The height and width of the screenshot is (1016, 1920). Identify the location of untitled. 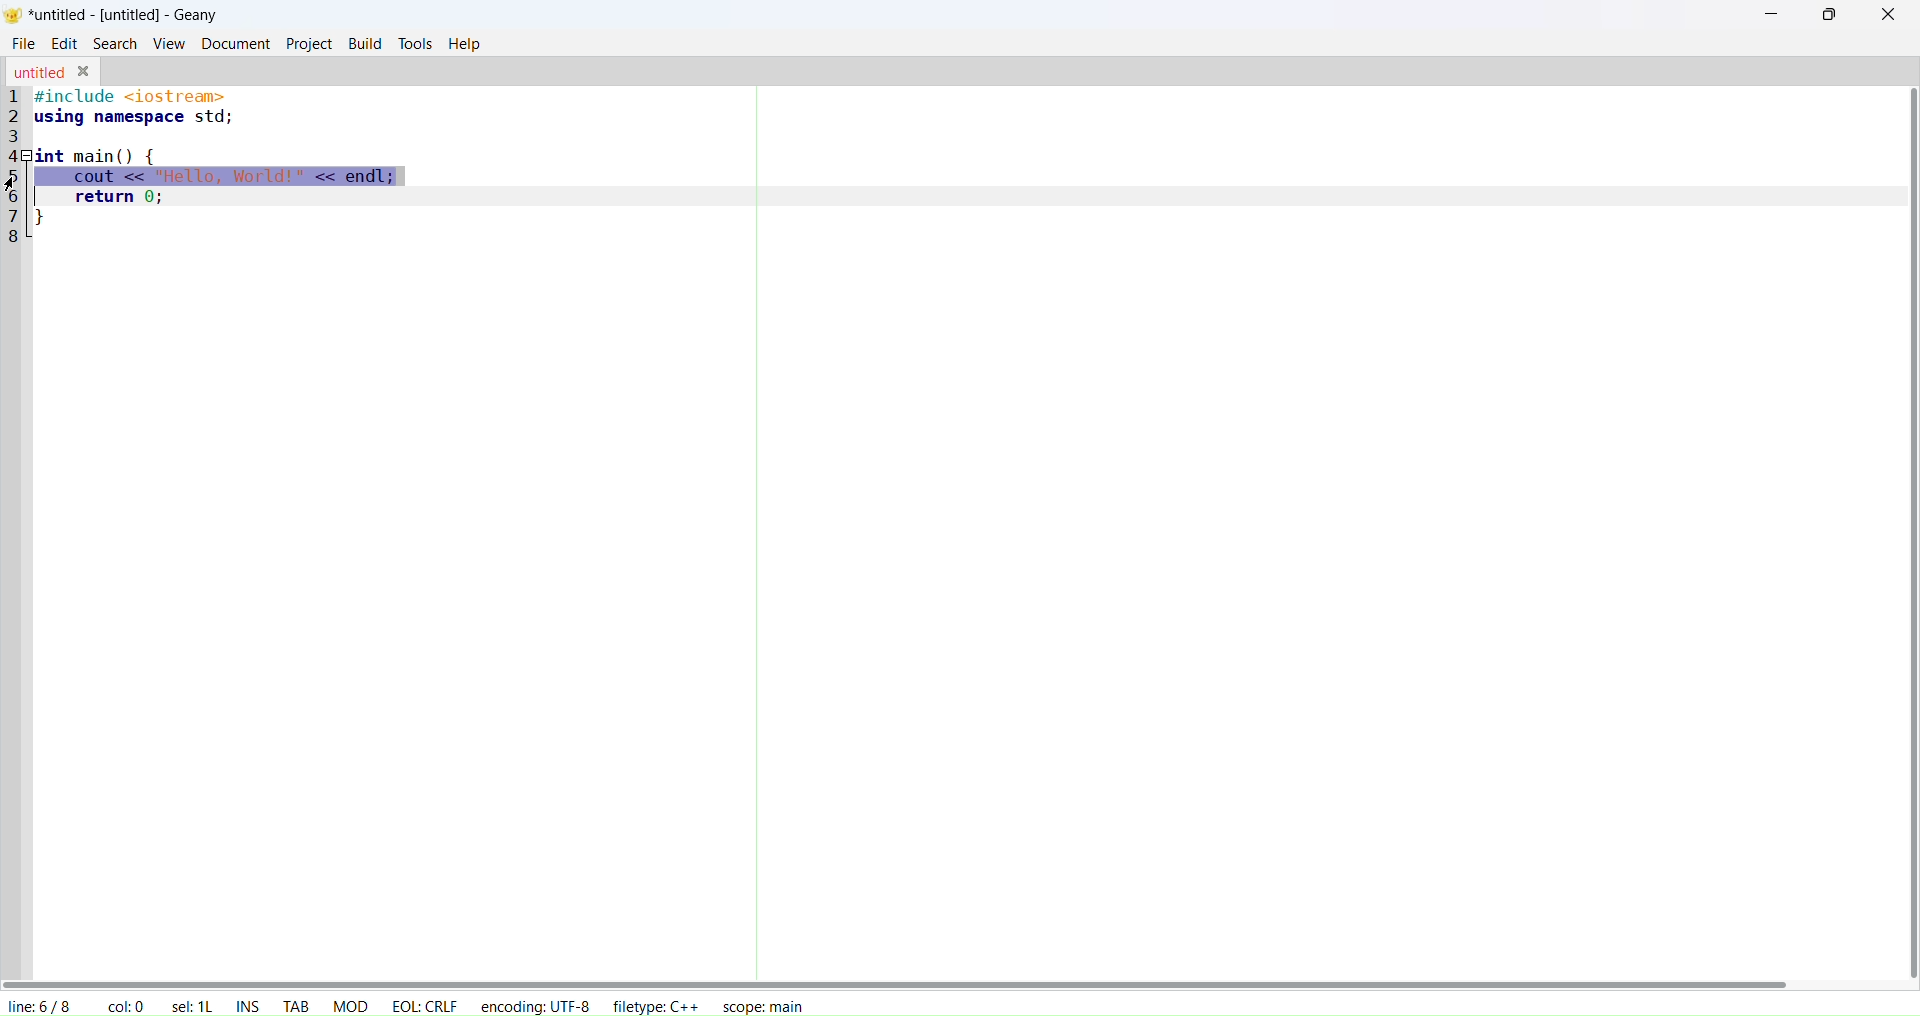
(38, 72).